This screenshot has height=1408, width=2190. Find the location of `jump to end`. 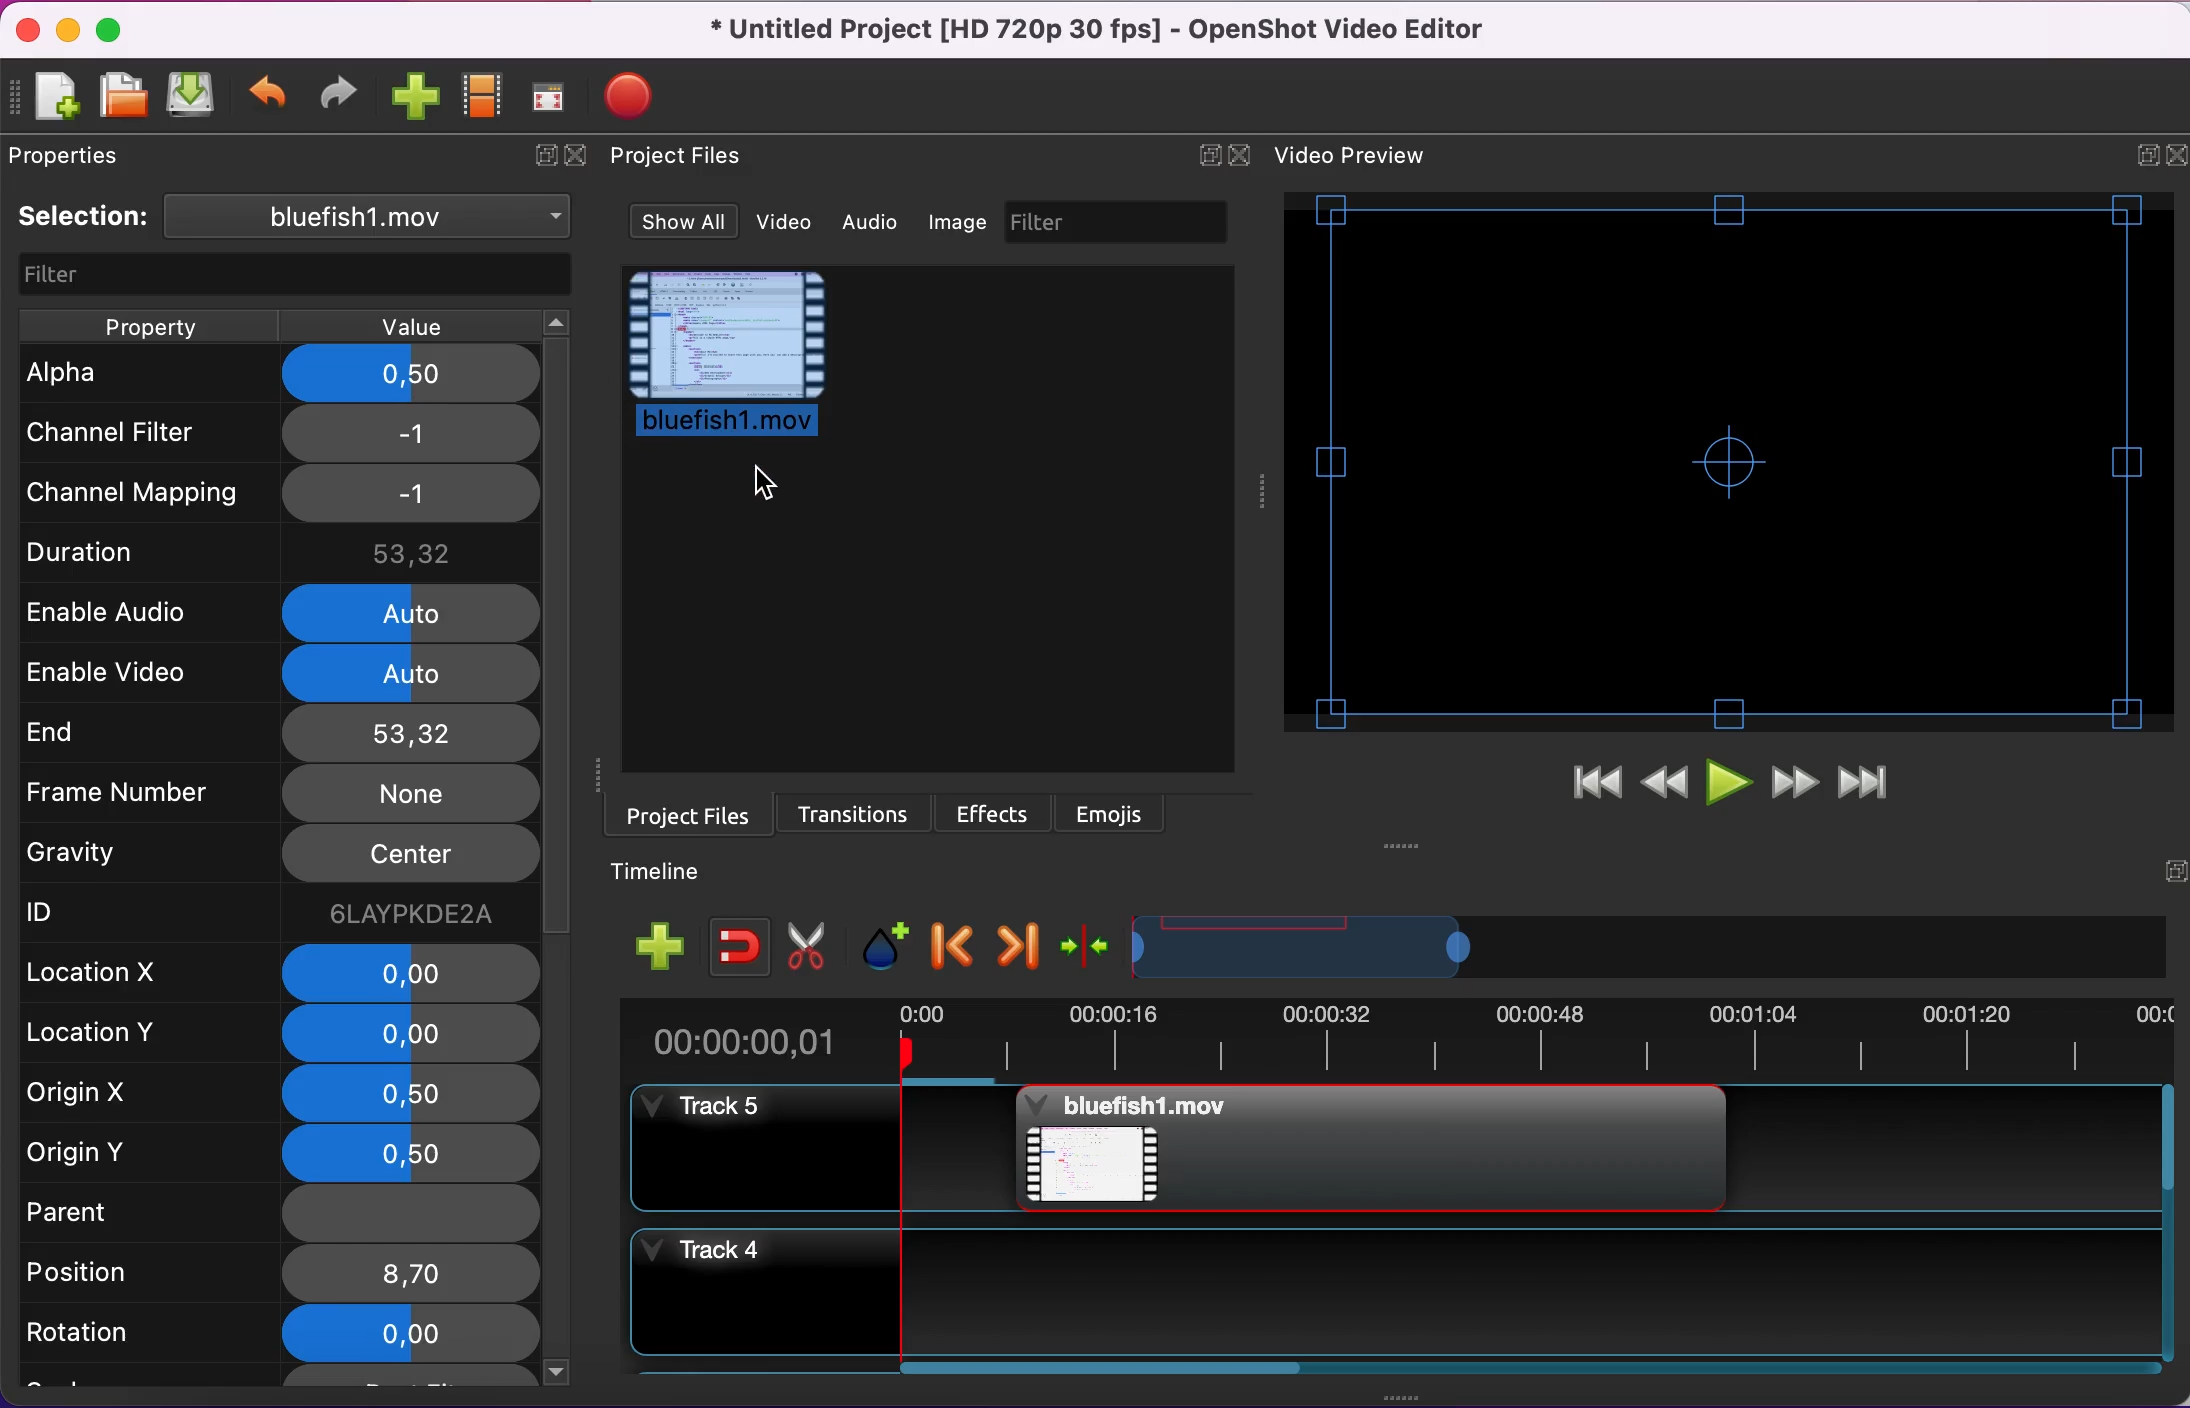

jump to end is located at coordinates (1879, 781).